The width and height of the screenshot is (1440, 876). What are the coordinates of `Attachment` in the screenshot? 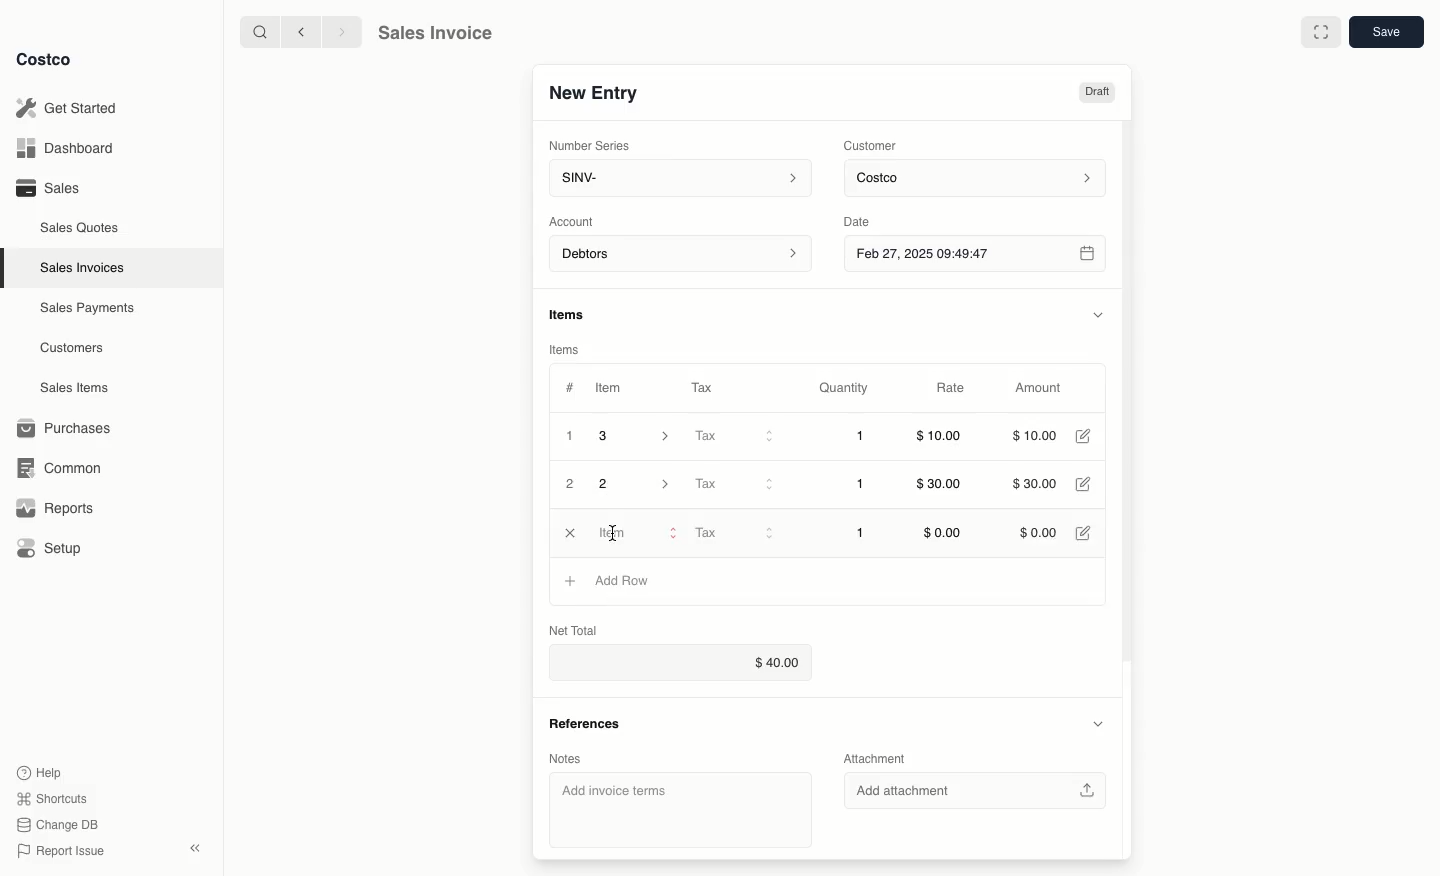 It's located at (880, 757).